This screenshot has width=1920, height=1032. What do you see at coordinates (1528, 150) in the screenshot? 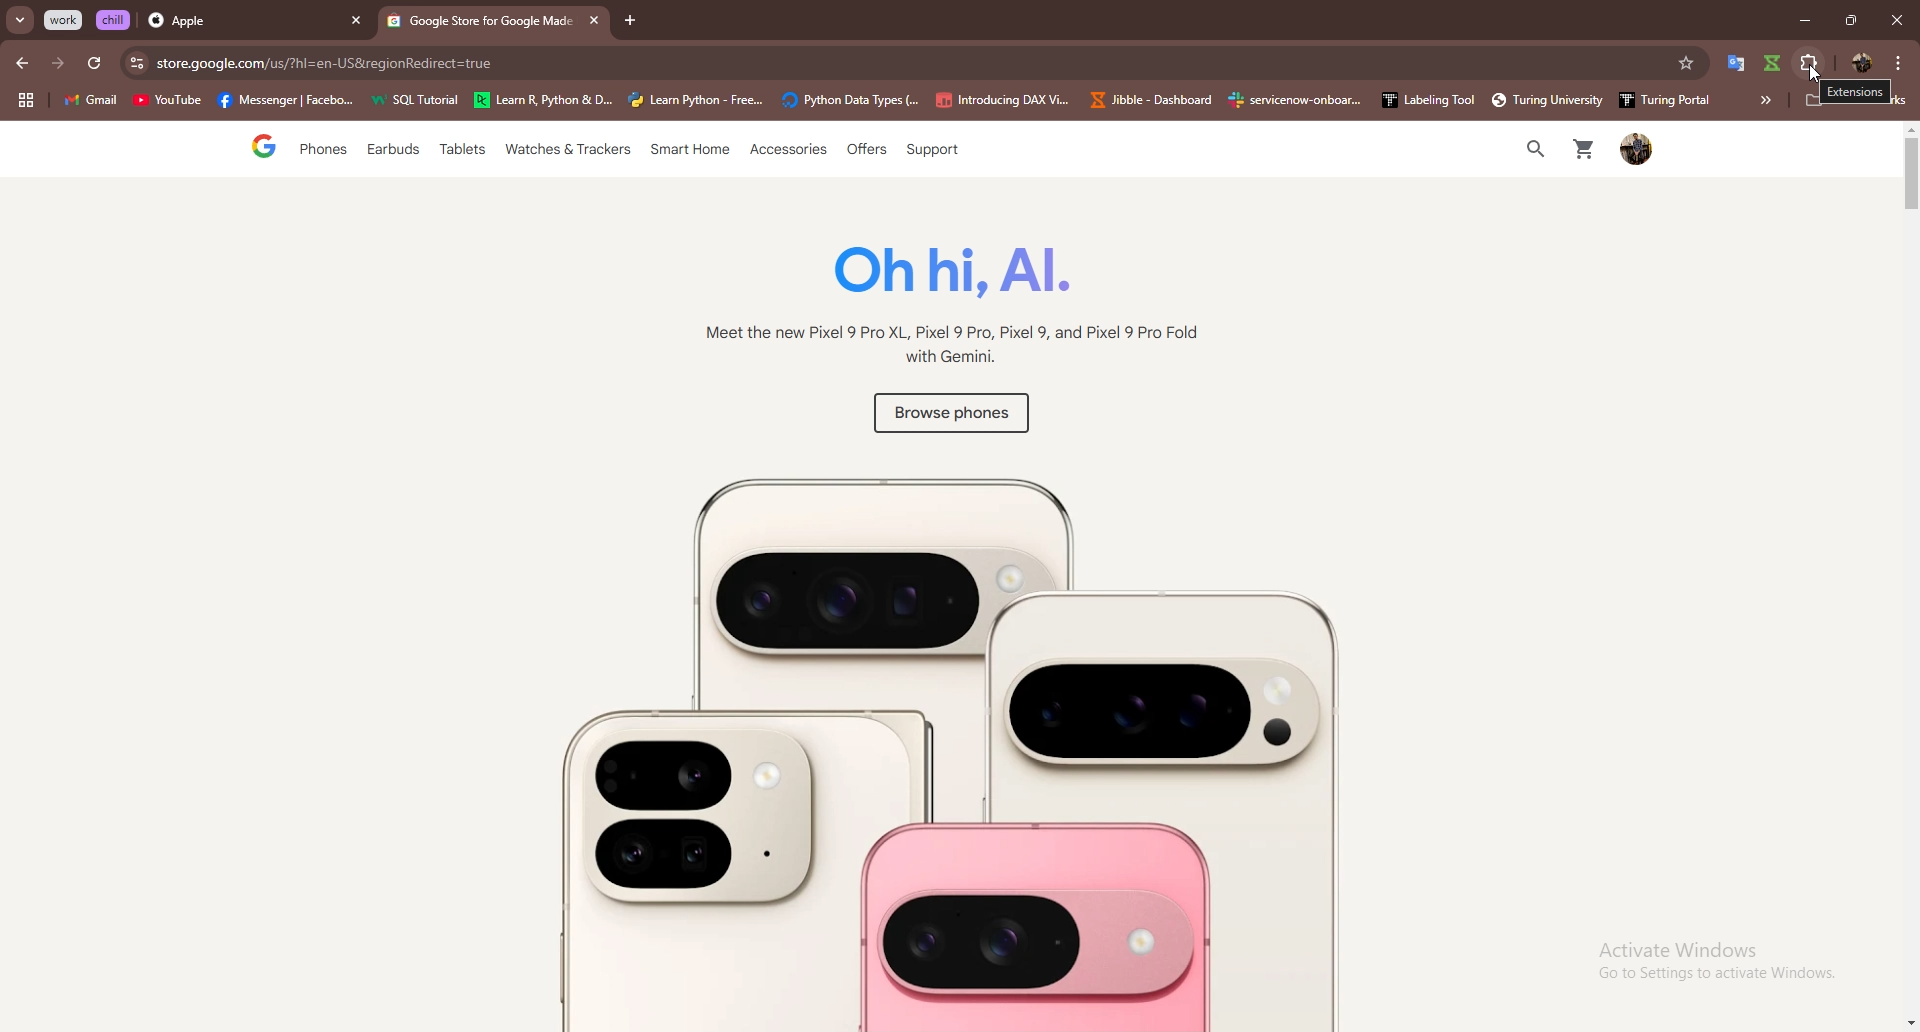
I see `search` at bounding box center [1528, 150].